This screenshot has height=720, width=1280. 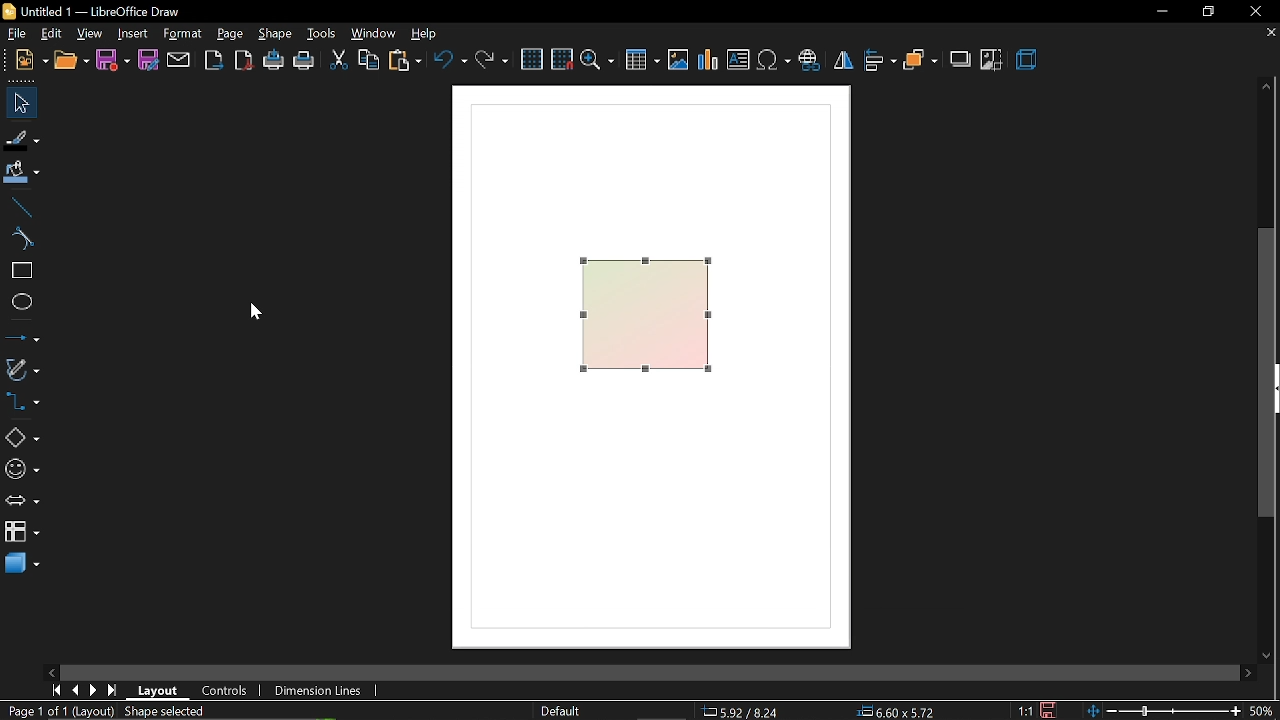 What do you see at coordinates (1249, 673) in the screenshot?
I see `Move right` at bounding box center [1249, 673].